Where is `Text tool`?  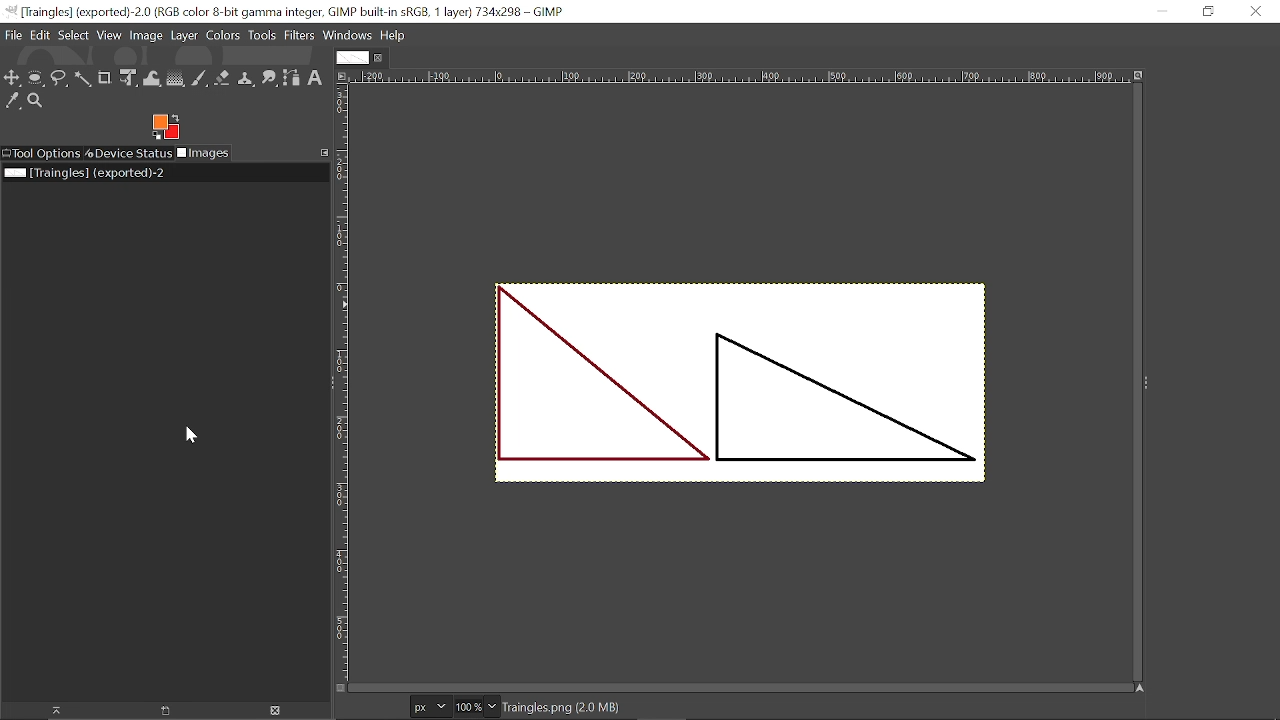 Text tool is located at coordinates (316, 79).